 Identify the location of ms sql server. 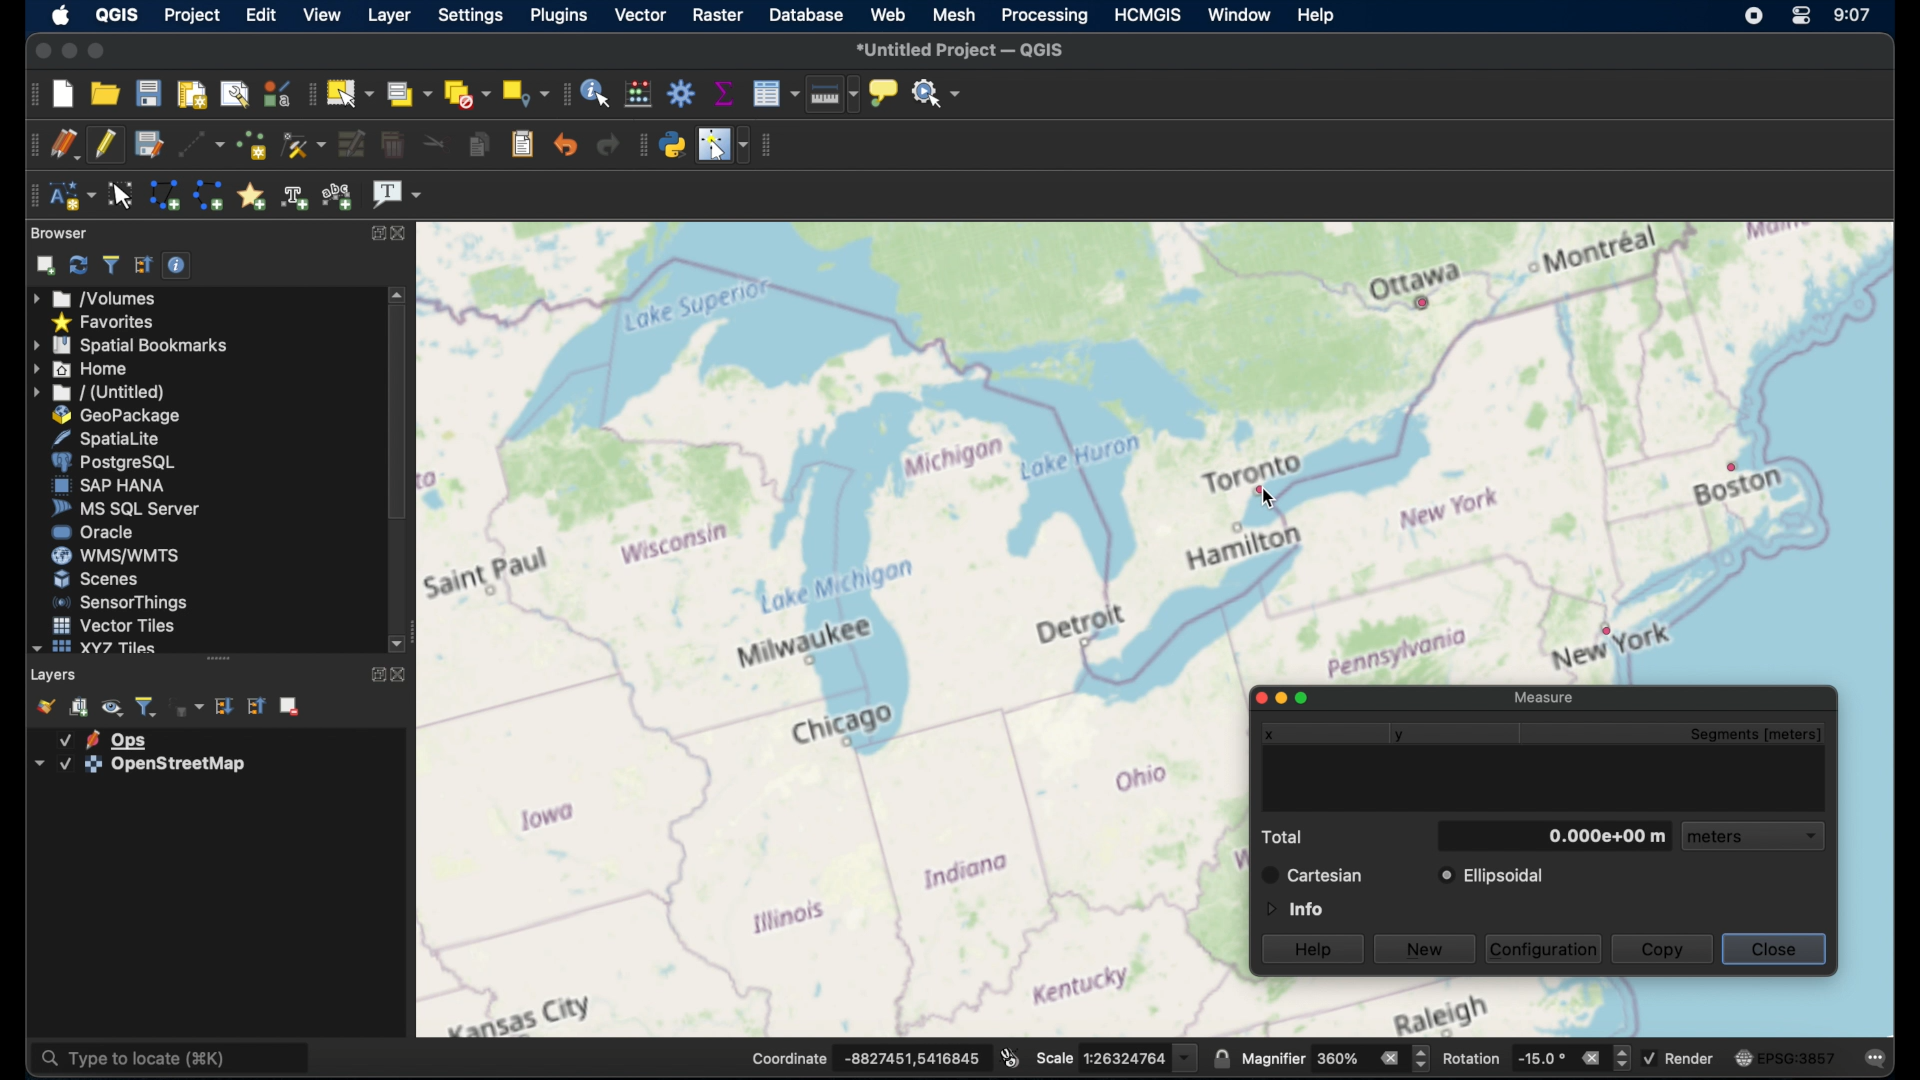
(125, 510).